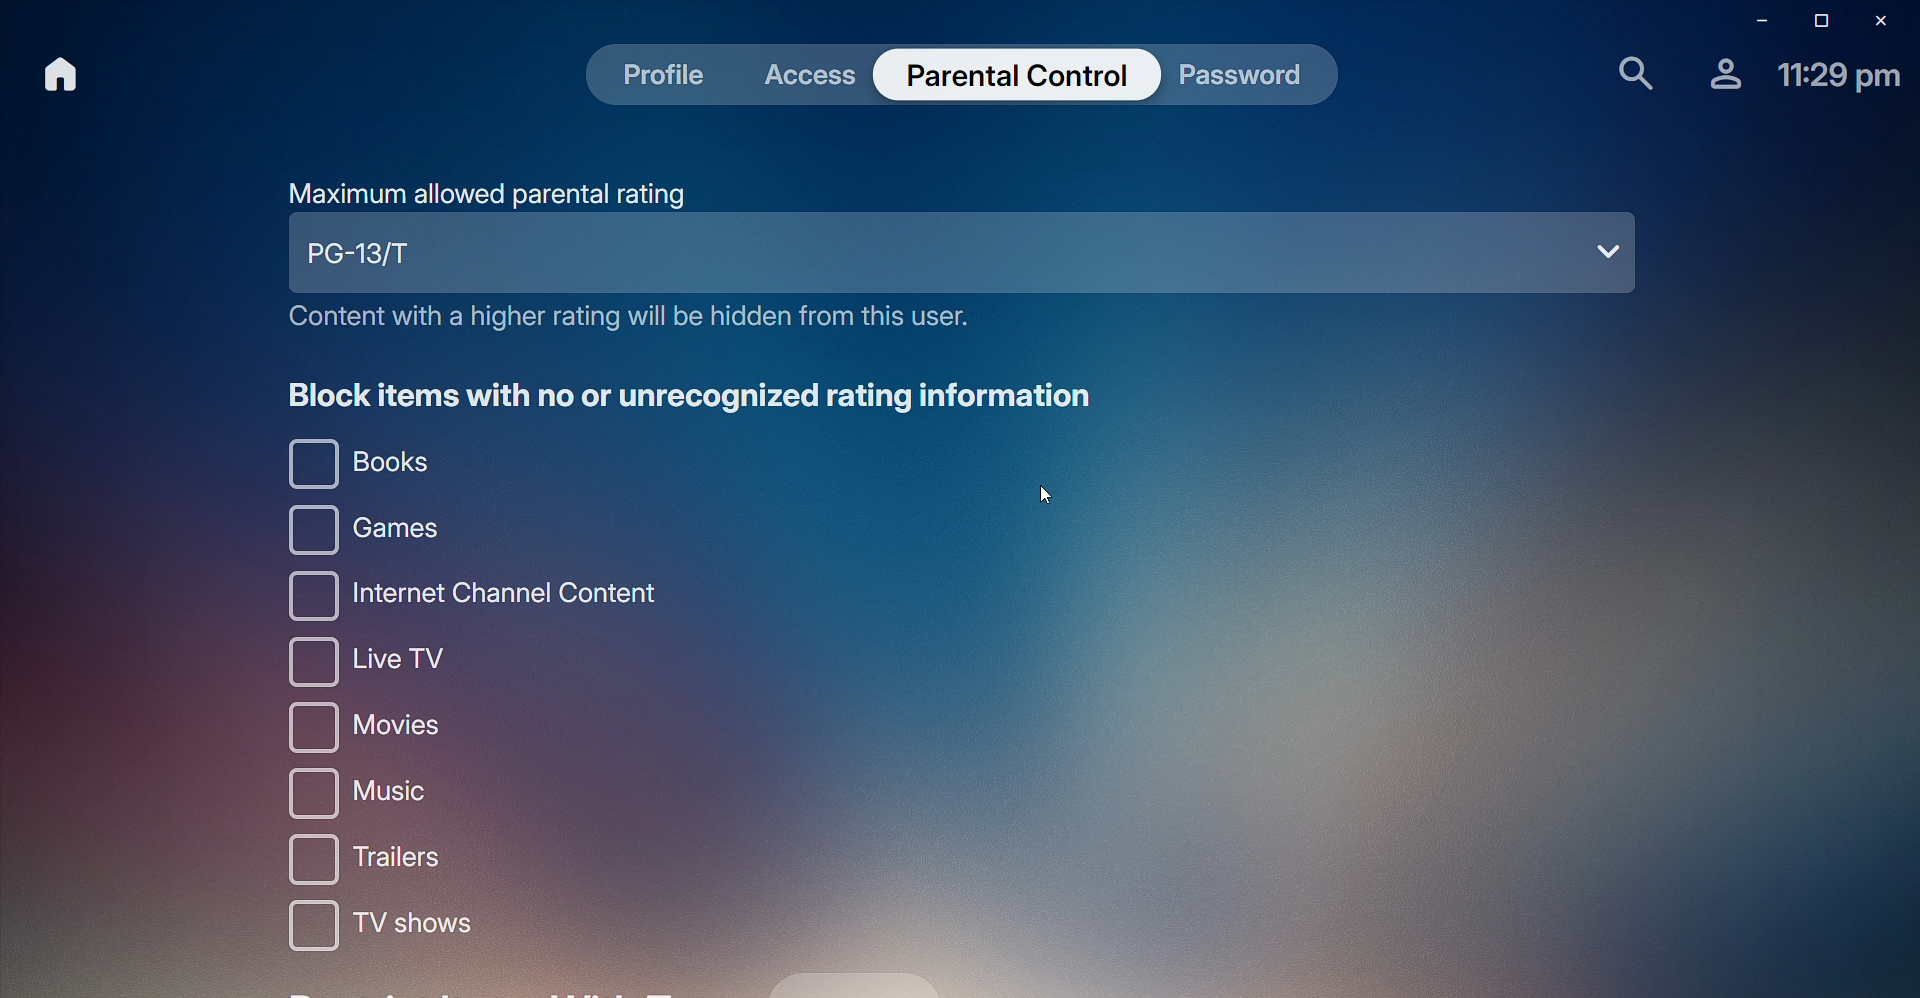  Describe the element at coordinates (379, 861) in the screenshot. I see `Trailers` at that location.